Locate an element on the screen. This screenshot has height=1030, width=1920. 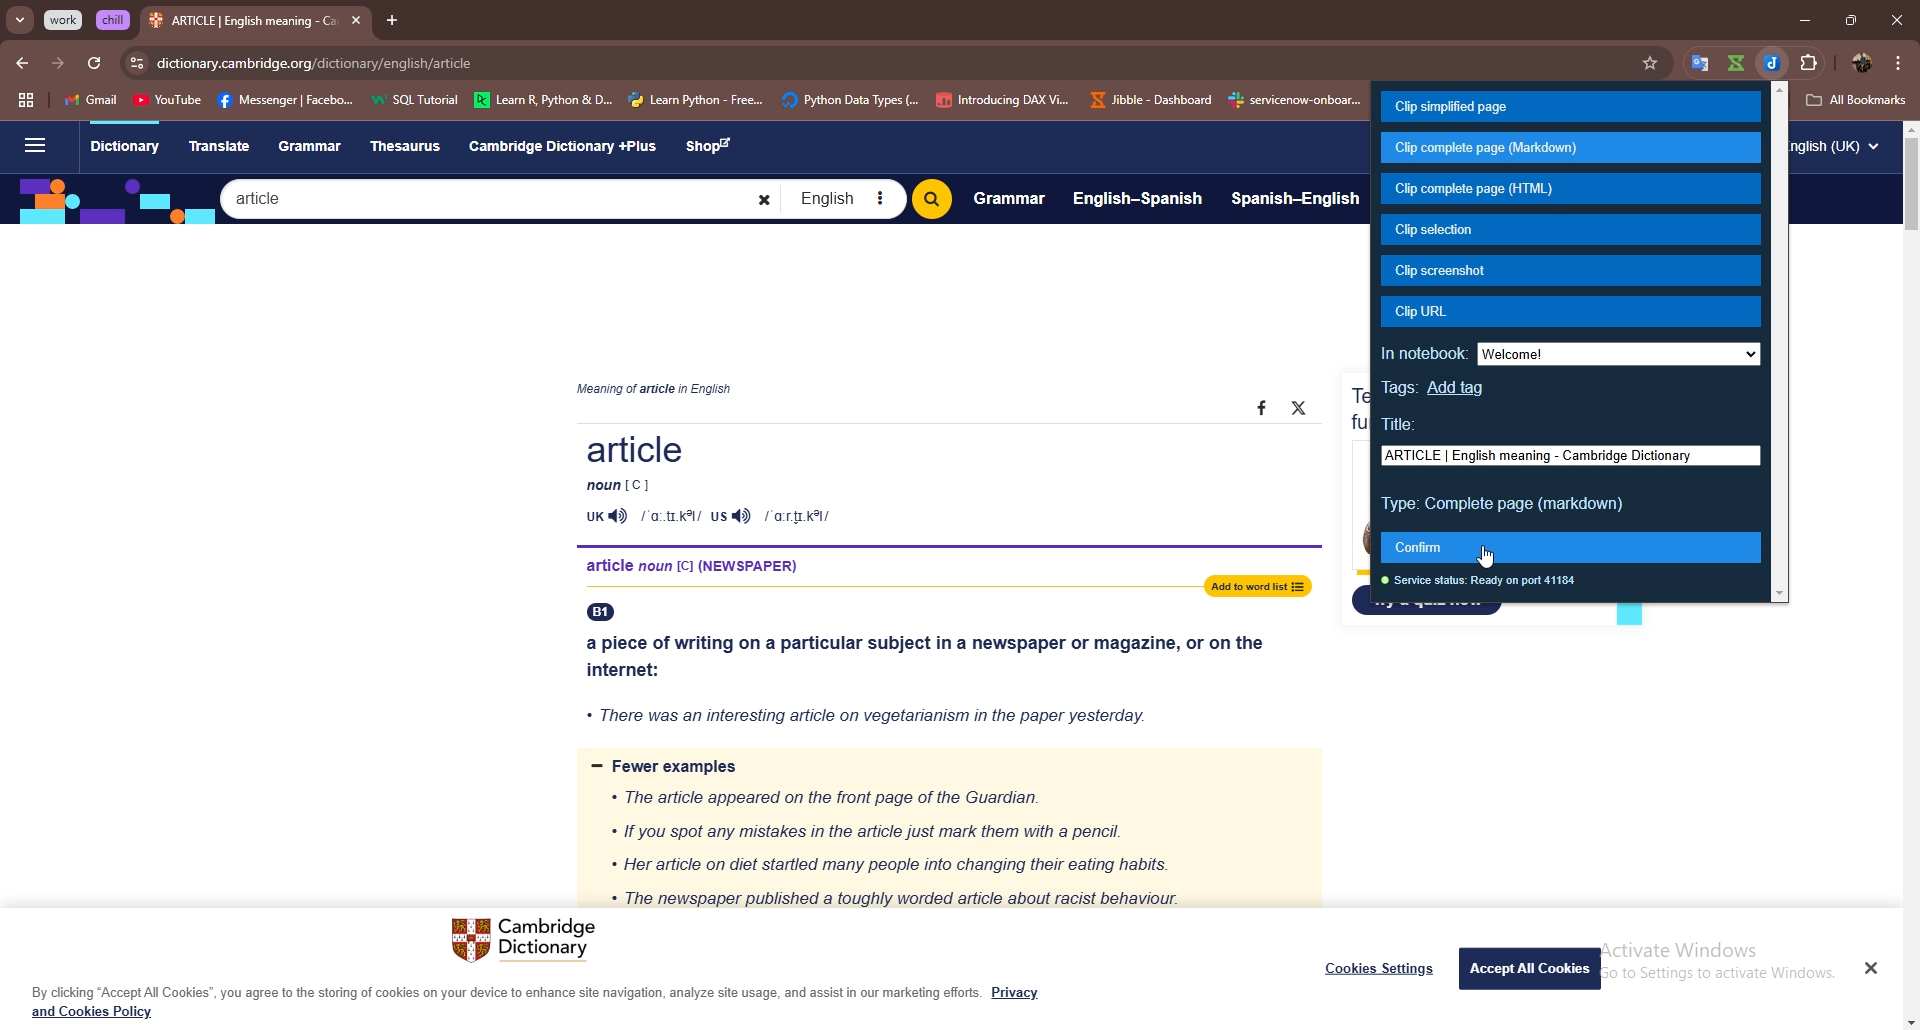
Search bitton is located at coordinates (931, 199).